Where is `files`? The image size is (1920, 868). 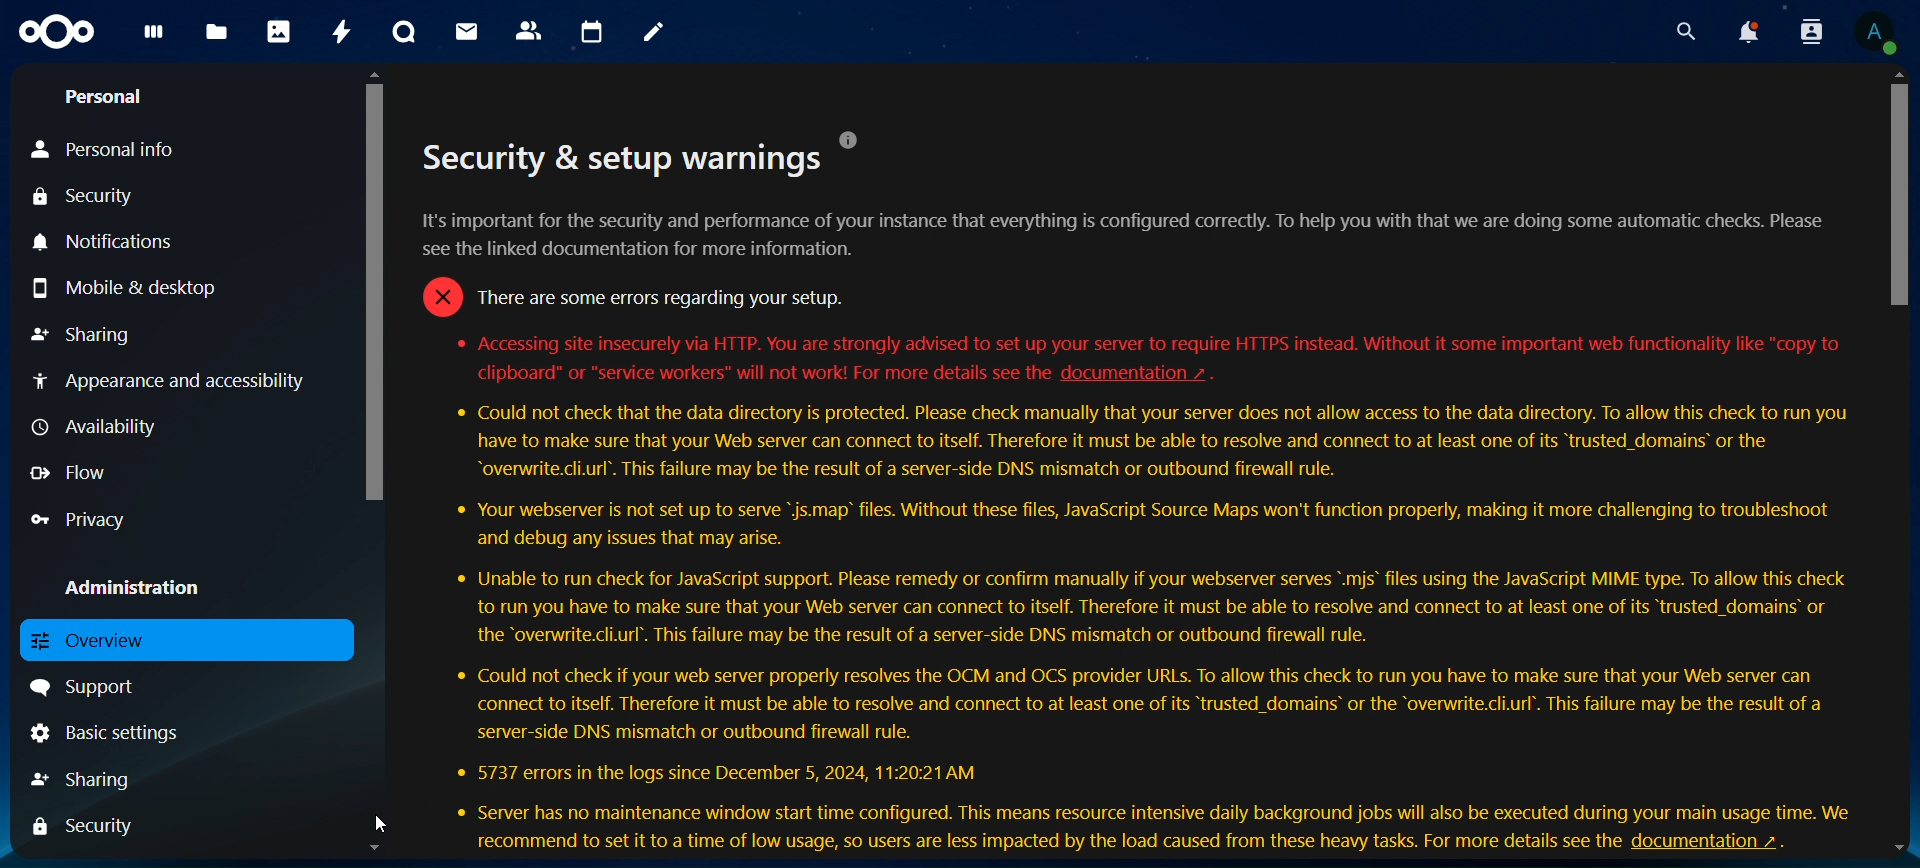 files is located at coordinates (158, 39).